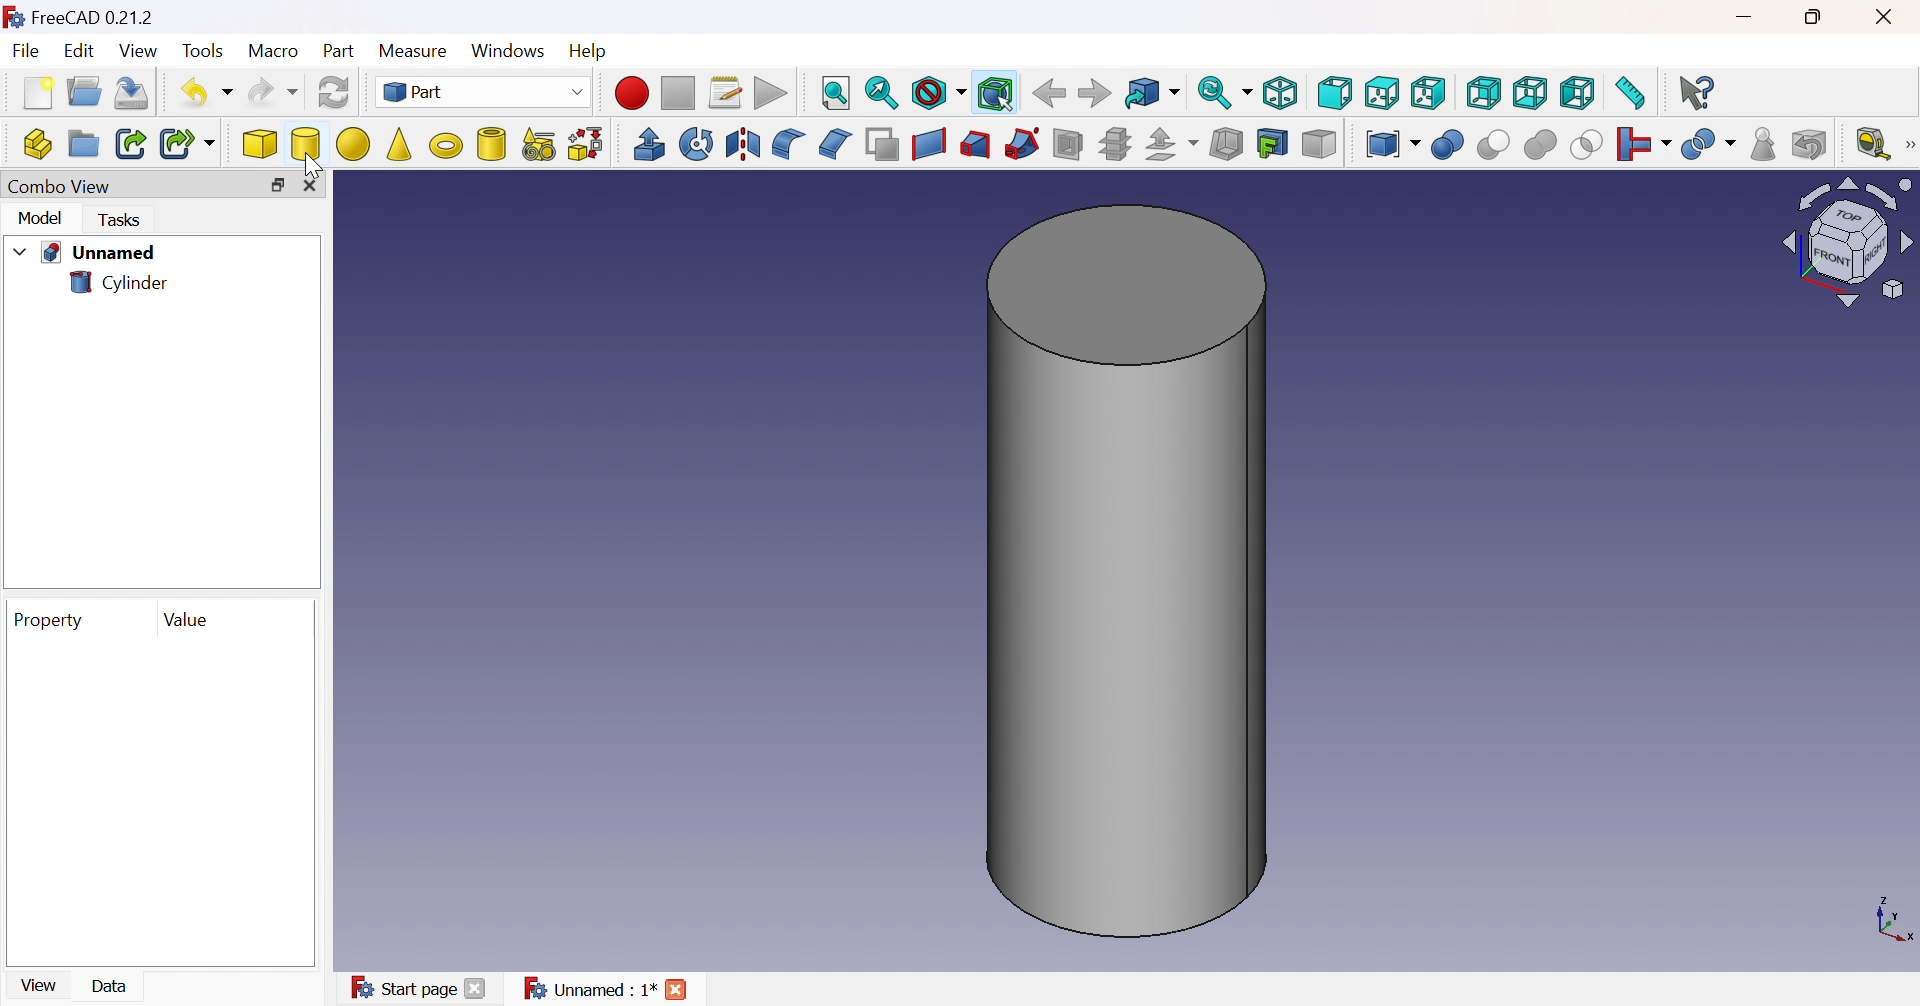  What do you see at coordinates (187, 143) in the screenshot?
I see `Make sub-link` at bounding box center [187, 143].